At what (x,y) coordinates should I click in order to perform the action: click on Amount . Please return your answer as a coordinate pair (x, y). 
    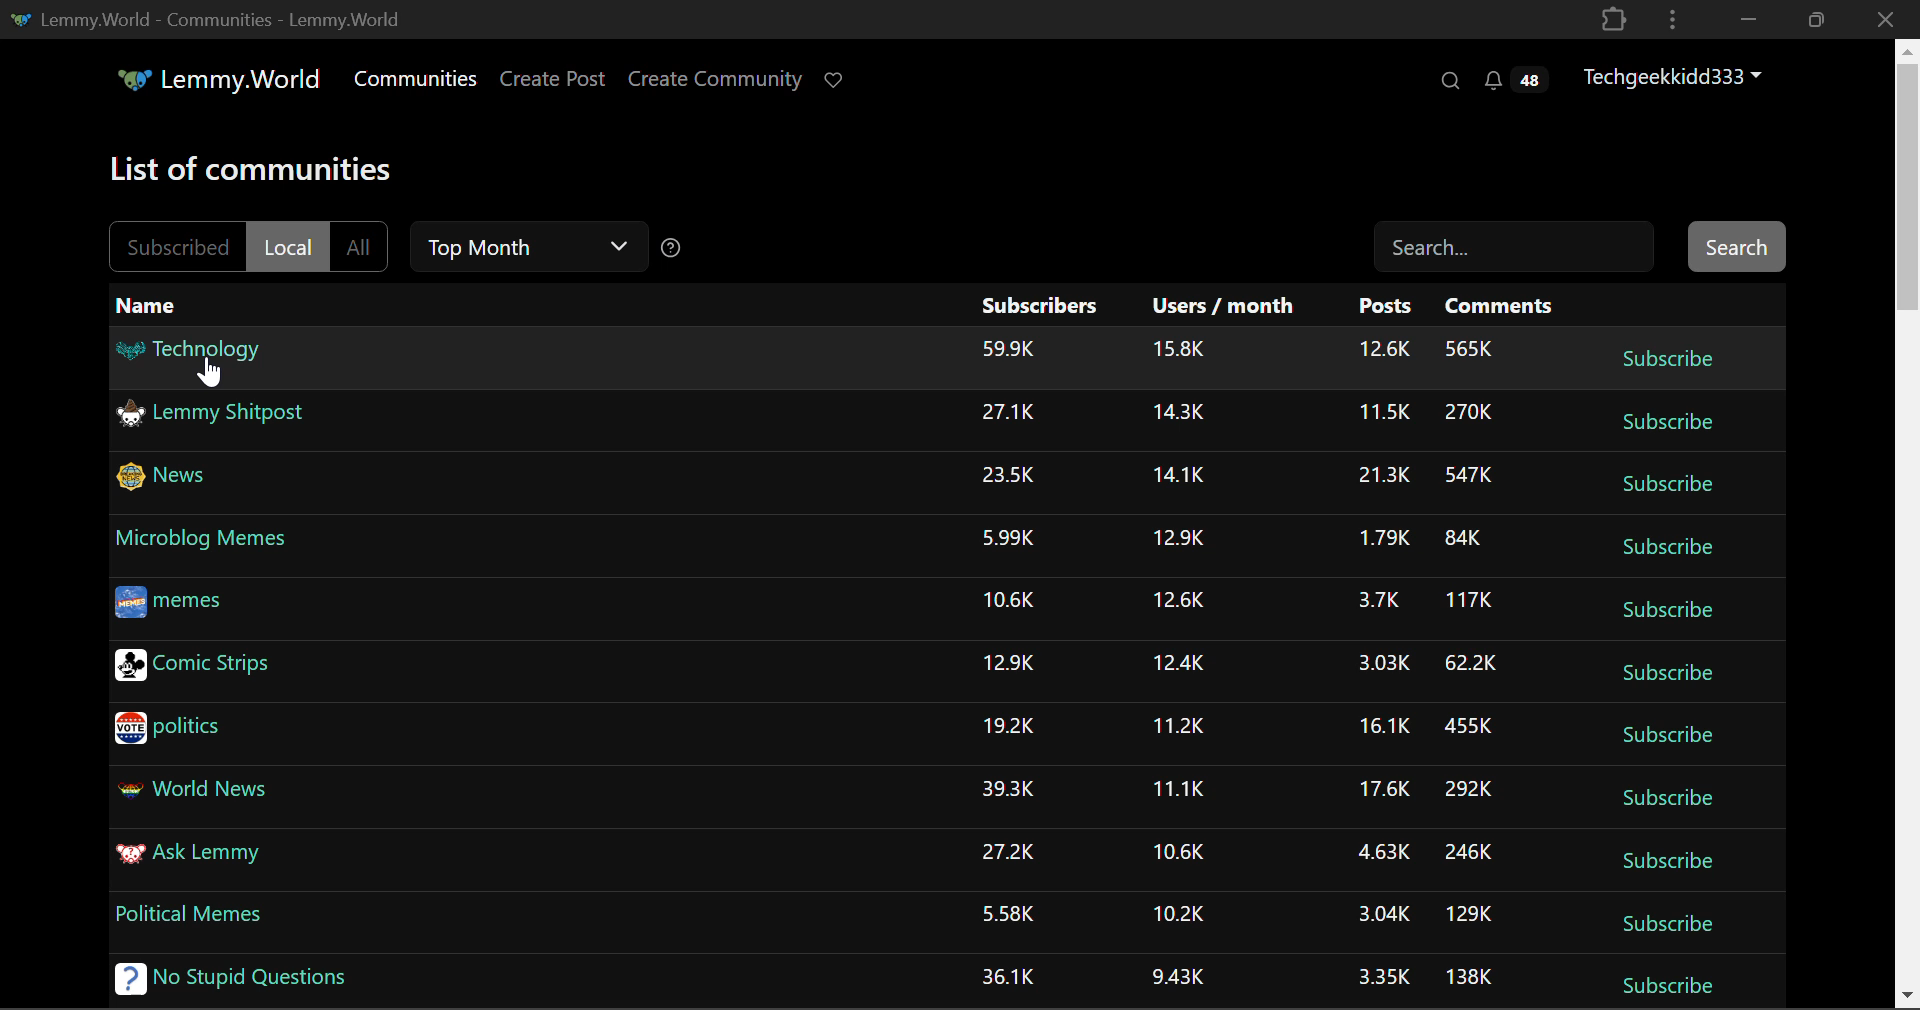
    Looking at the image, I should click on (1474, 478).